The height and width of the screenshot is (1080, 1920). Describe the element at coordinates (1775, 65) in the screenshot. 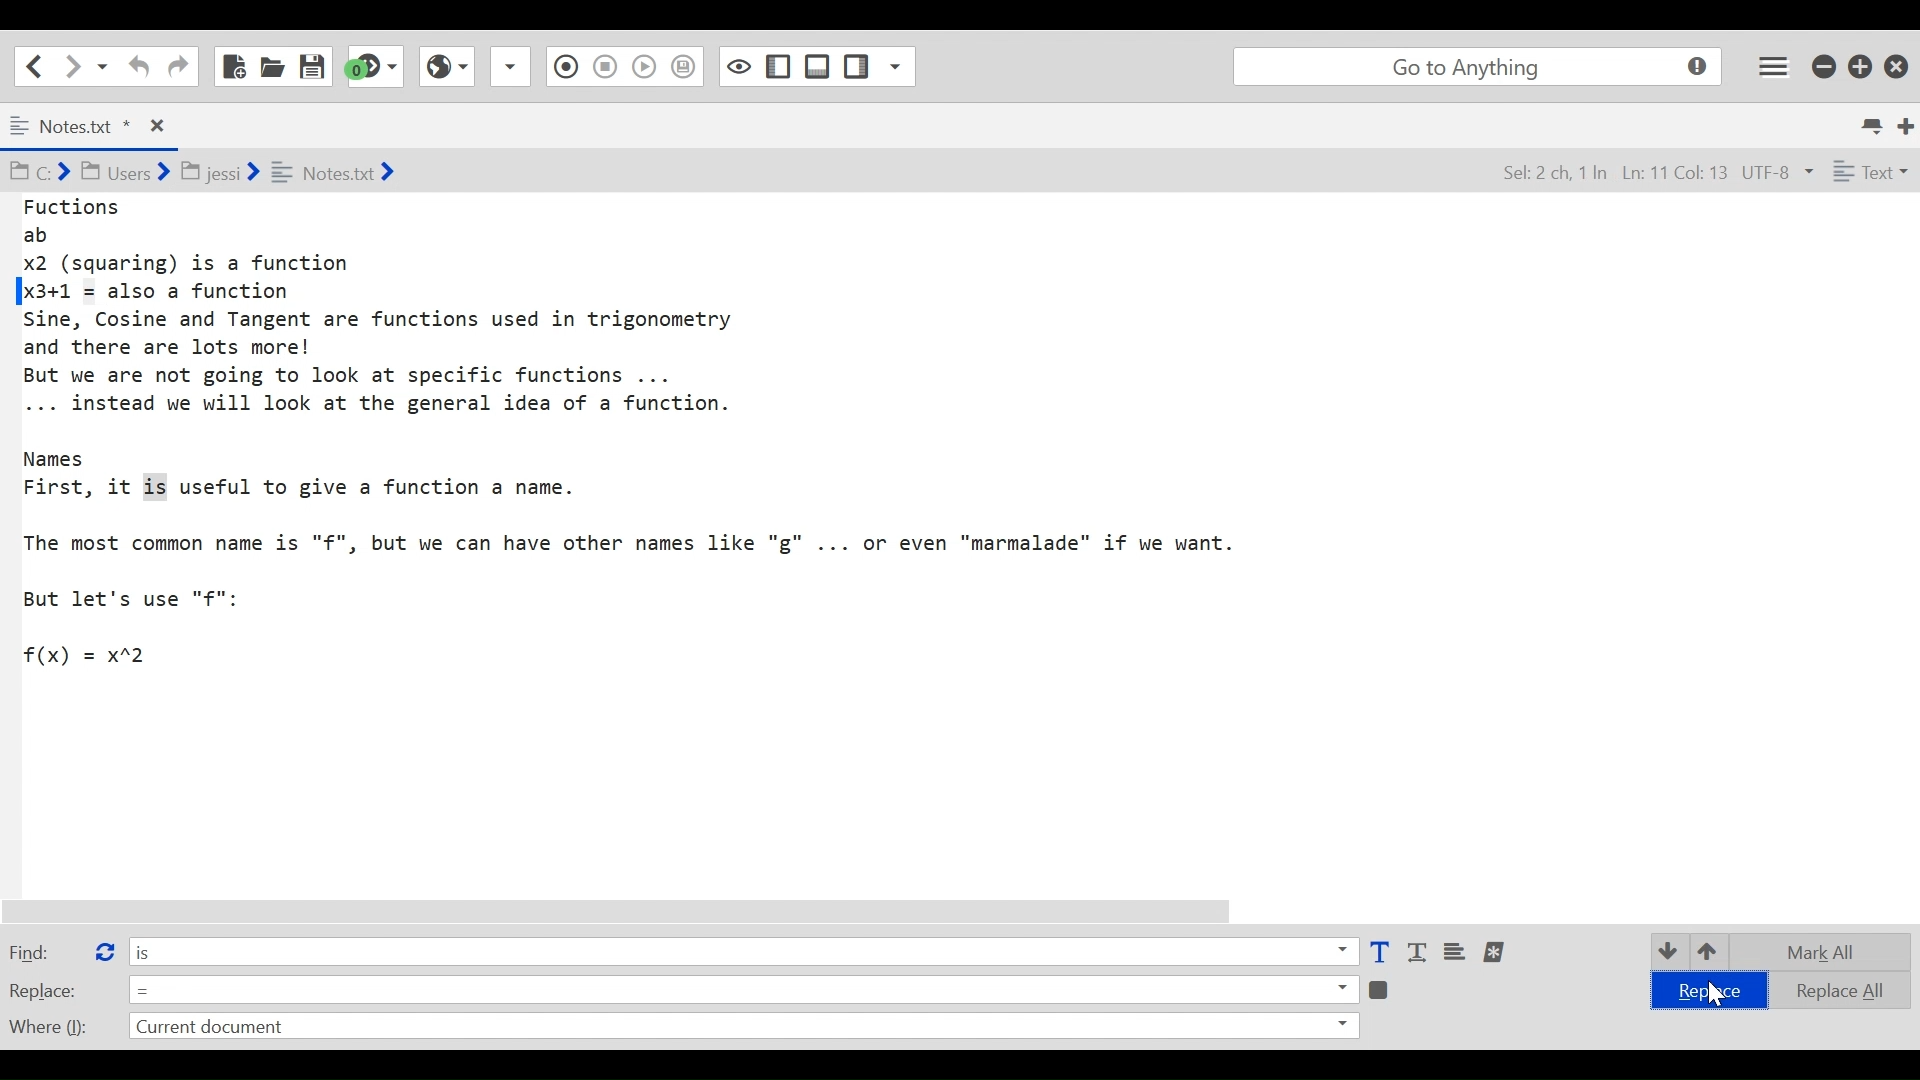

I see `Application menu` at that location.